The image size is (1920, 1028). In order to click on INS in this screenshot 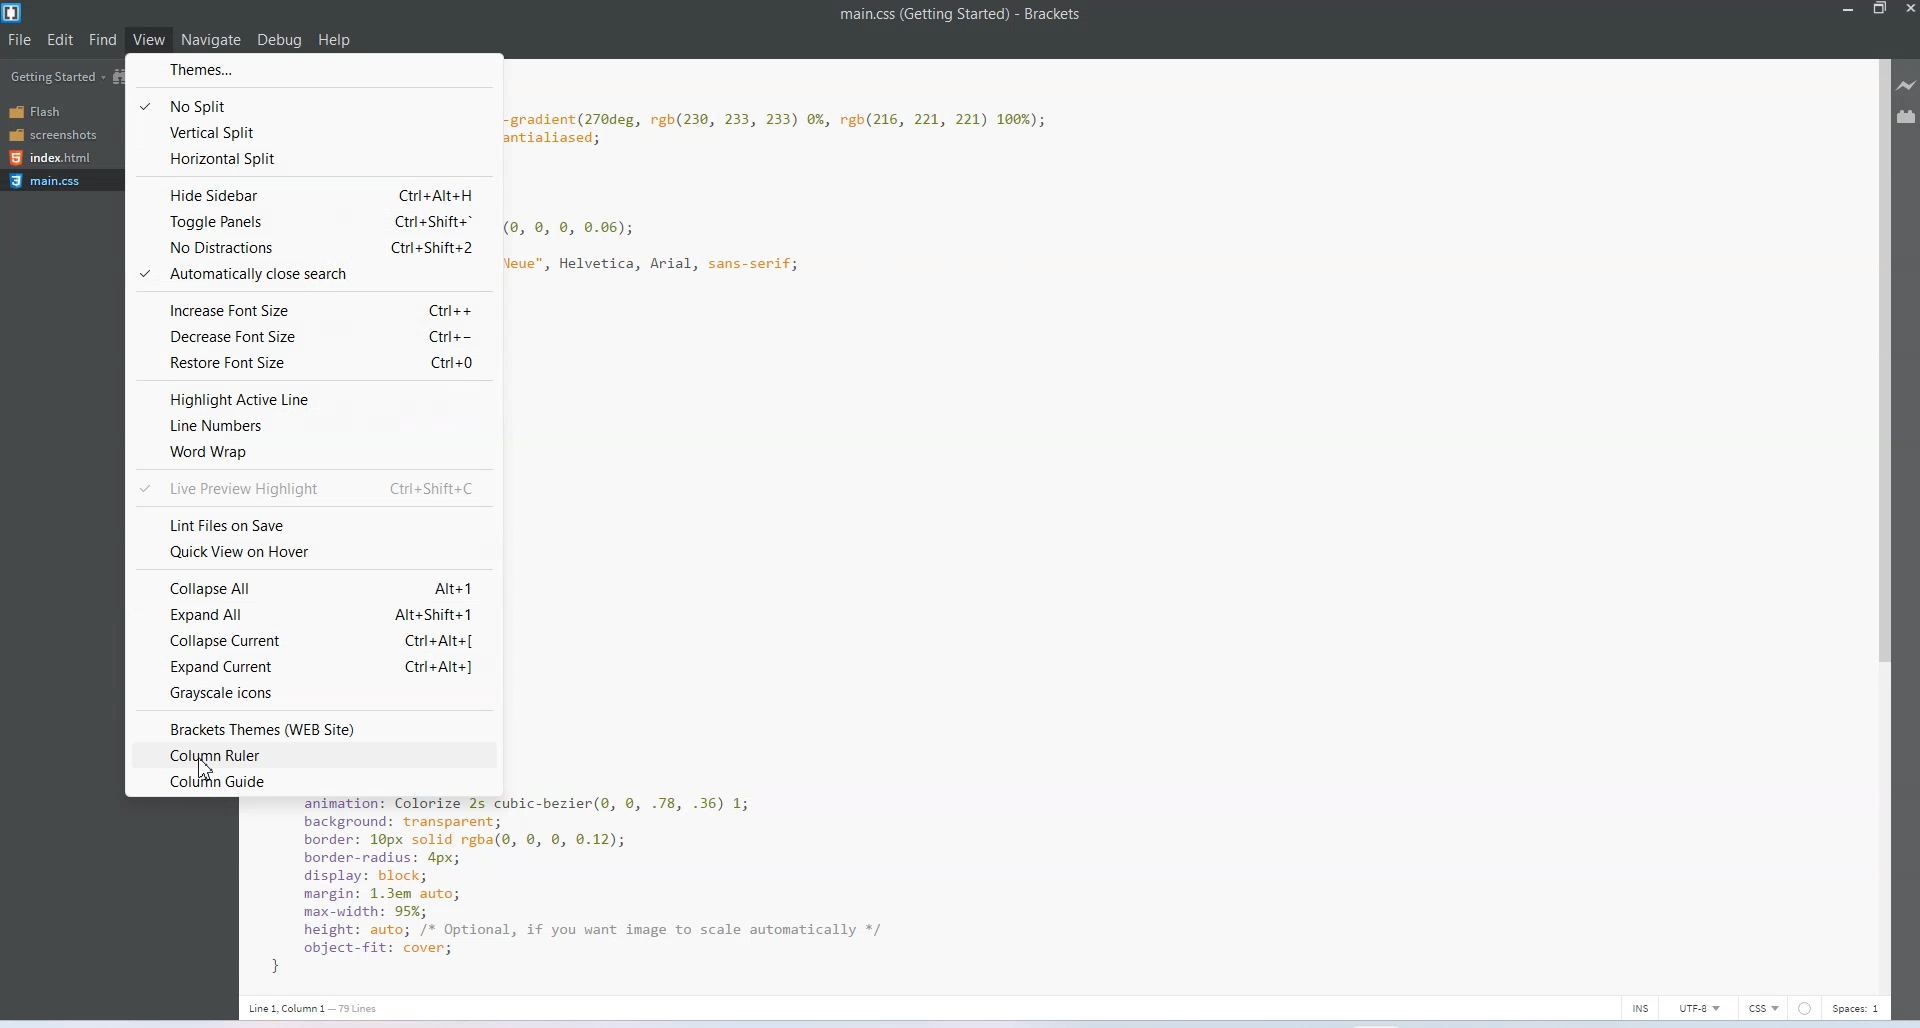, I will do `click(1641, 1008)`.